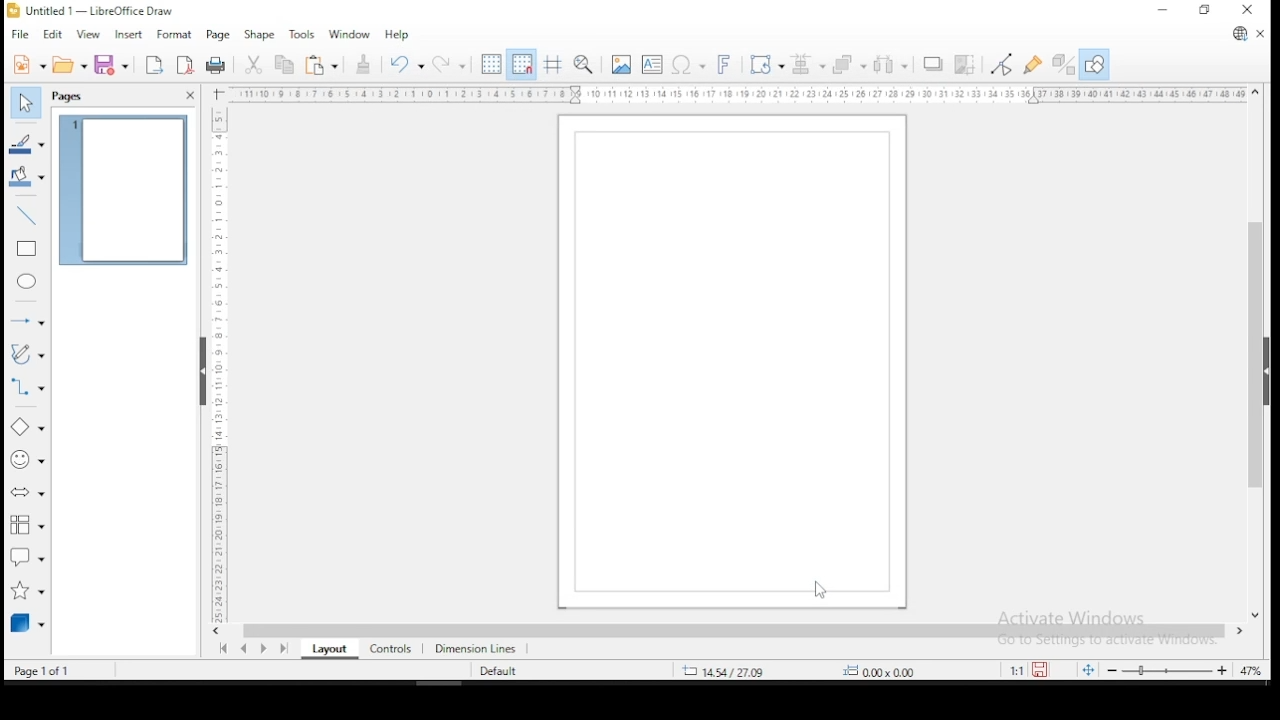  What do you see at coordinates (27, 559) in the screenshot?
I see `callout shapes` at bounding box center [27, 559].